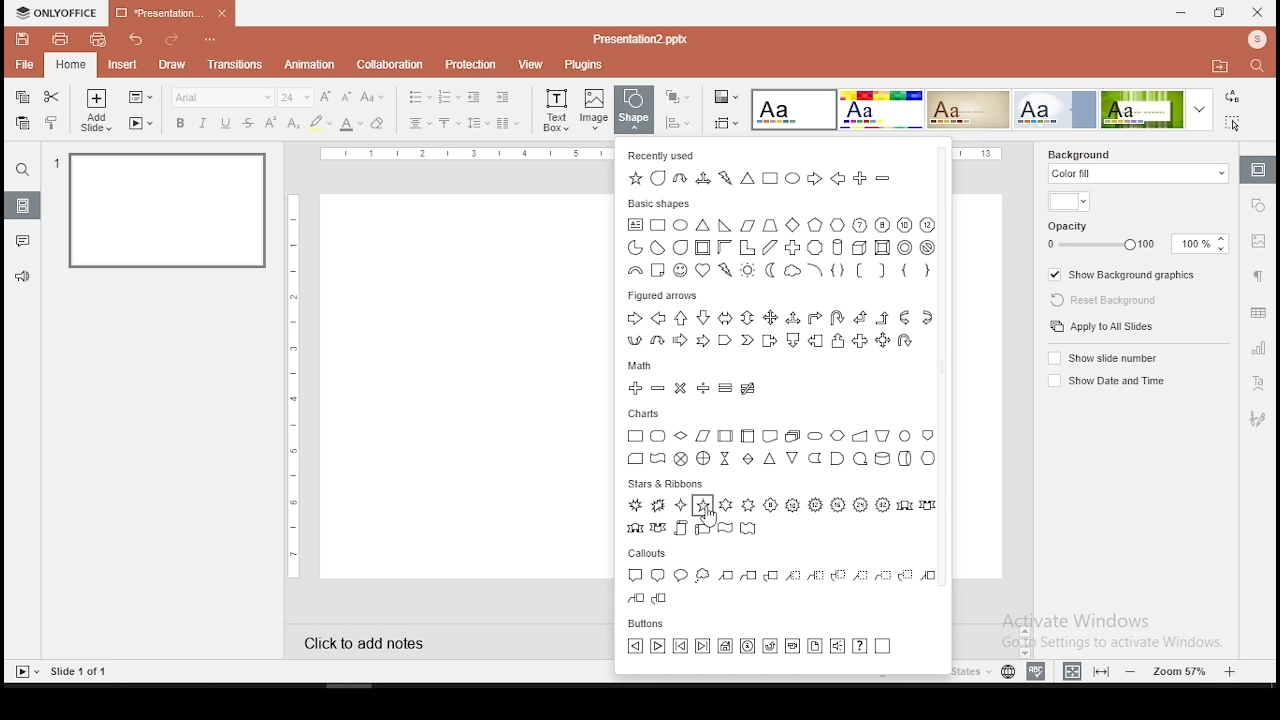 This screenshot has height=720, width=1280. I want to click on Cutouts, so click(652, 552).